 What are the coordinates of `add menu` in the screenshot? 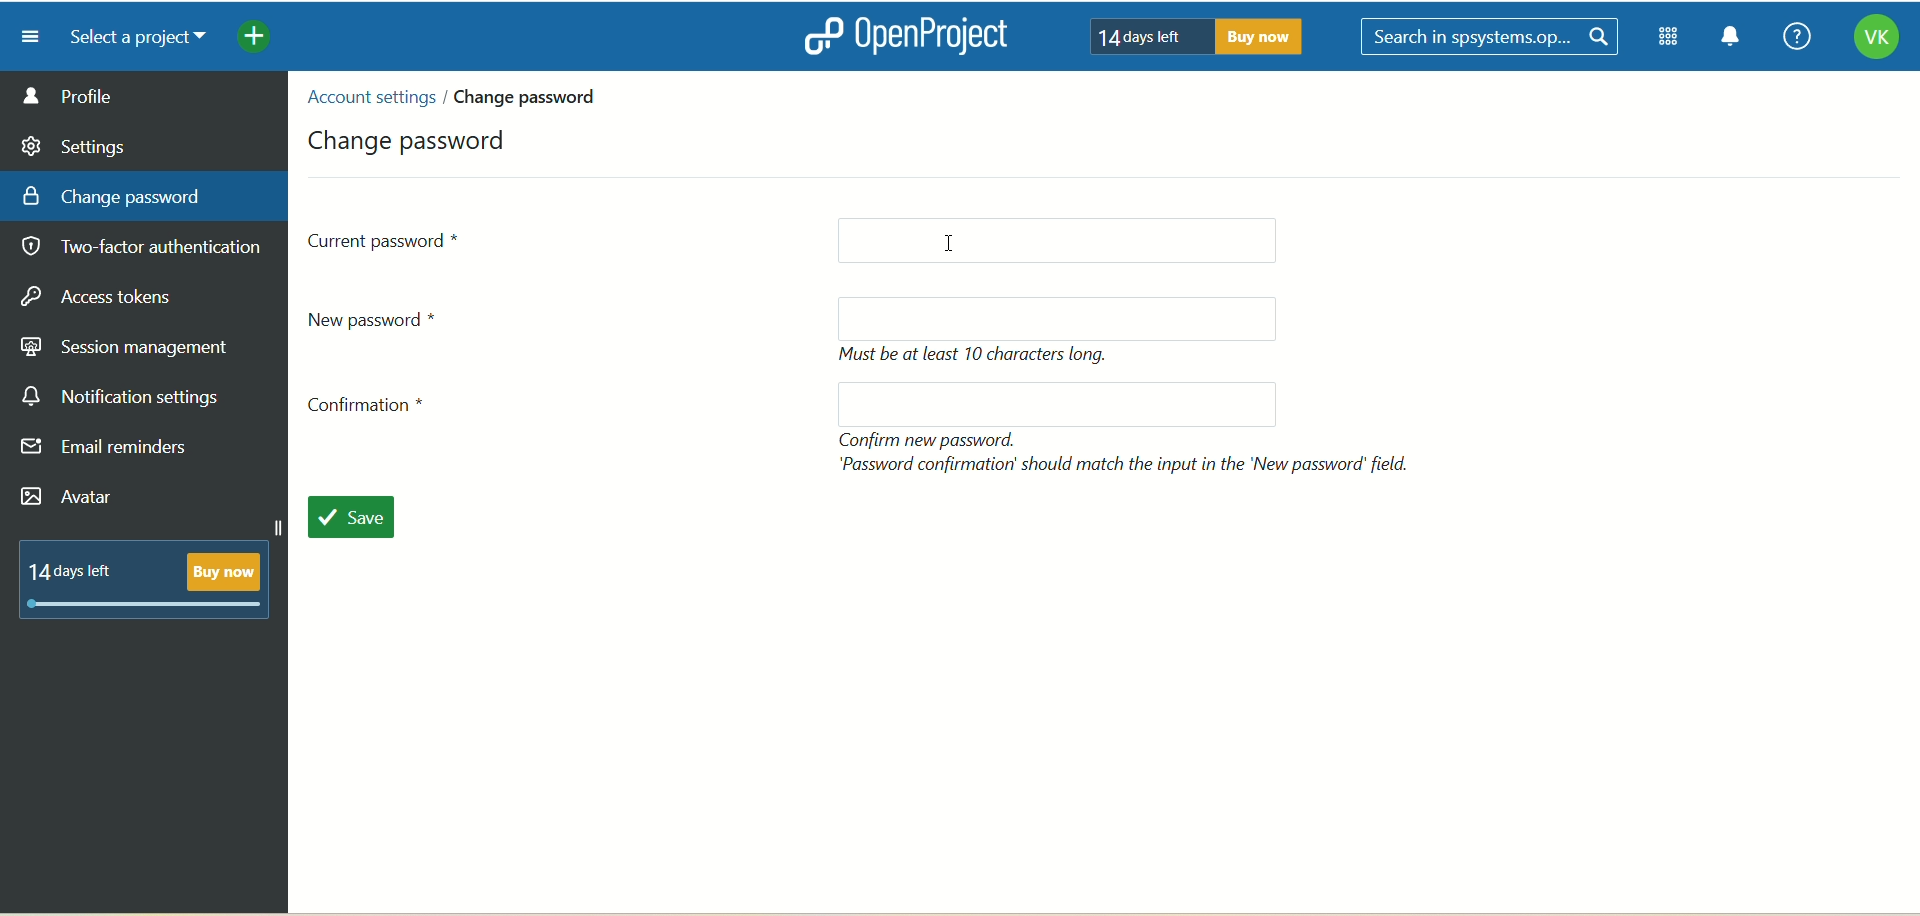 It's located at (256, 39).